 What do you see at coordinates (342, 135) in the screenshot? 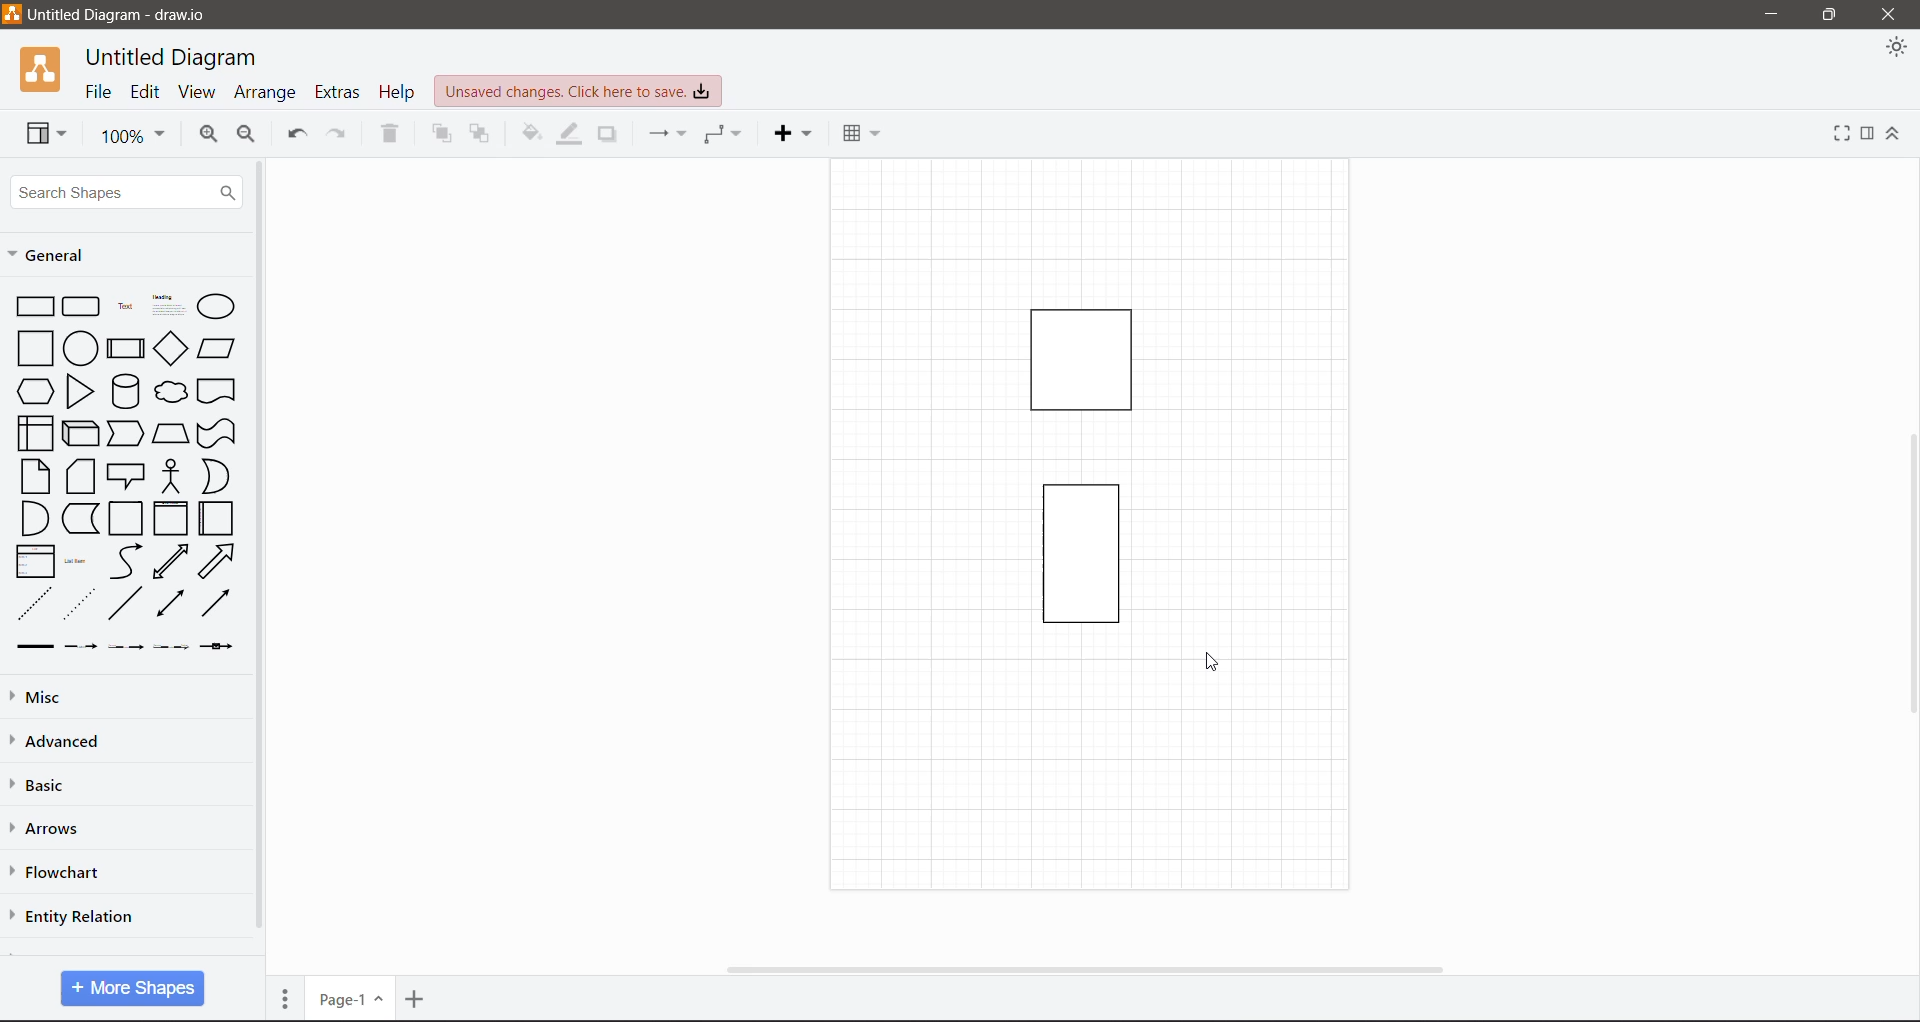
I see `Redo` at bounding box center [342, 135].